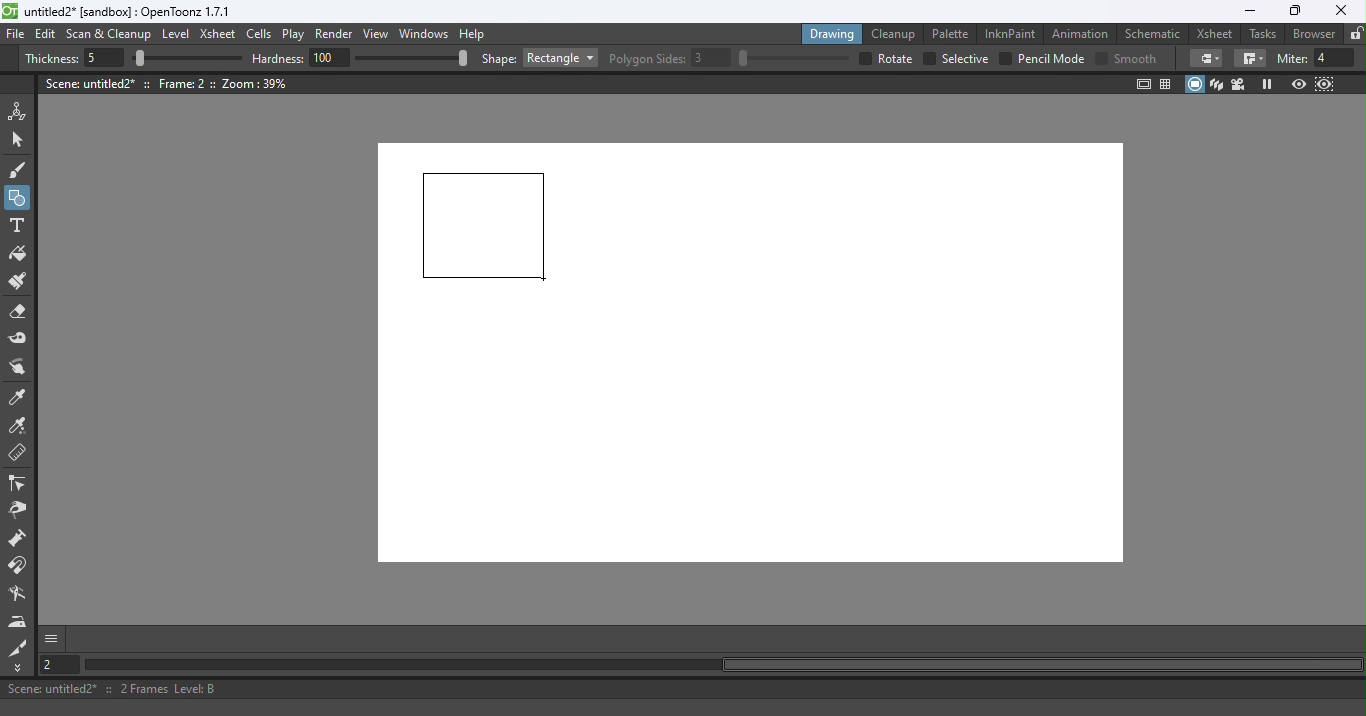 Image resolution: width=1366 pixels, height=716 pixels. What do you see at coordinates (19, 198) in the screenshot?
I see `Geometric tool` at bounding box center [19, 198].